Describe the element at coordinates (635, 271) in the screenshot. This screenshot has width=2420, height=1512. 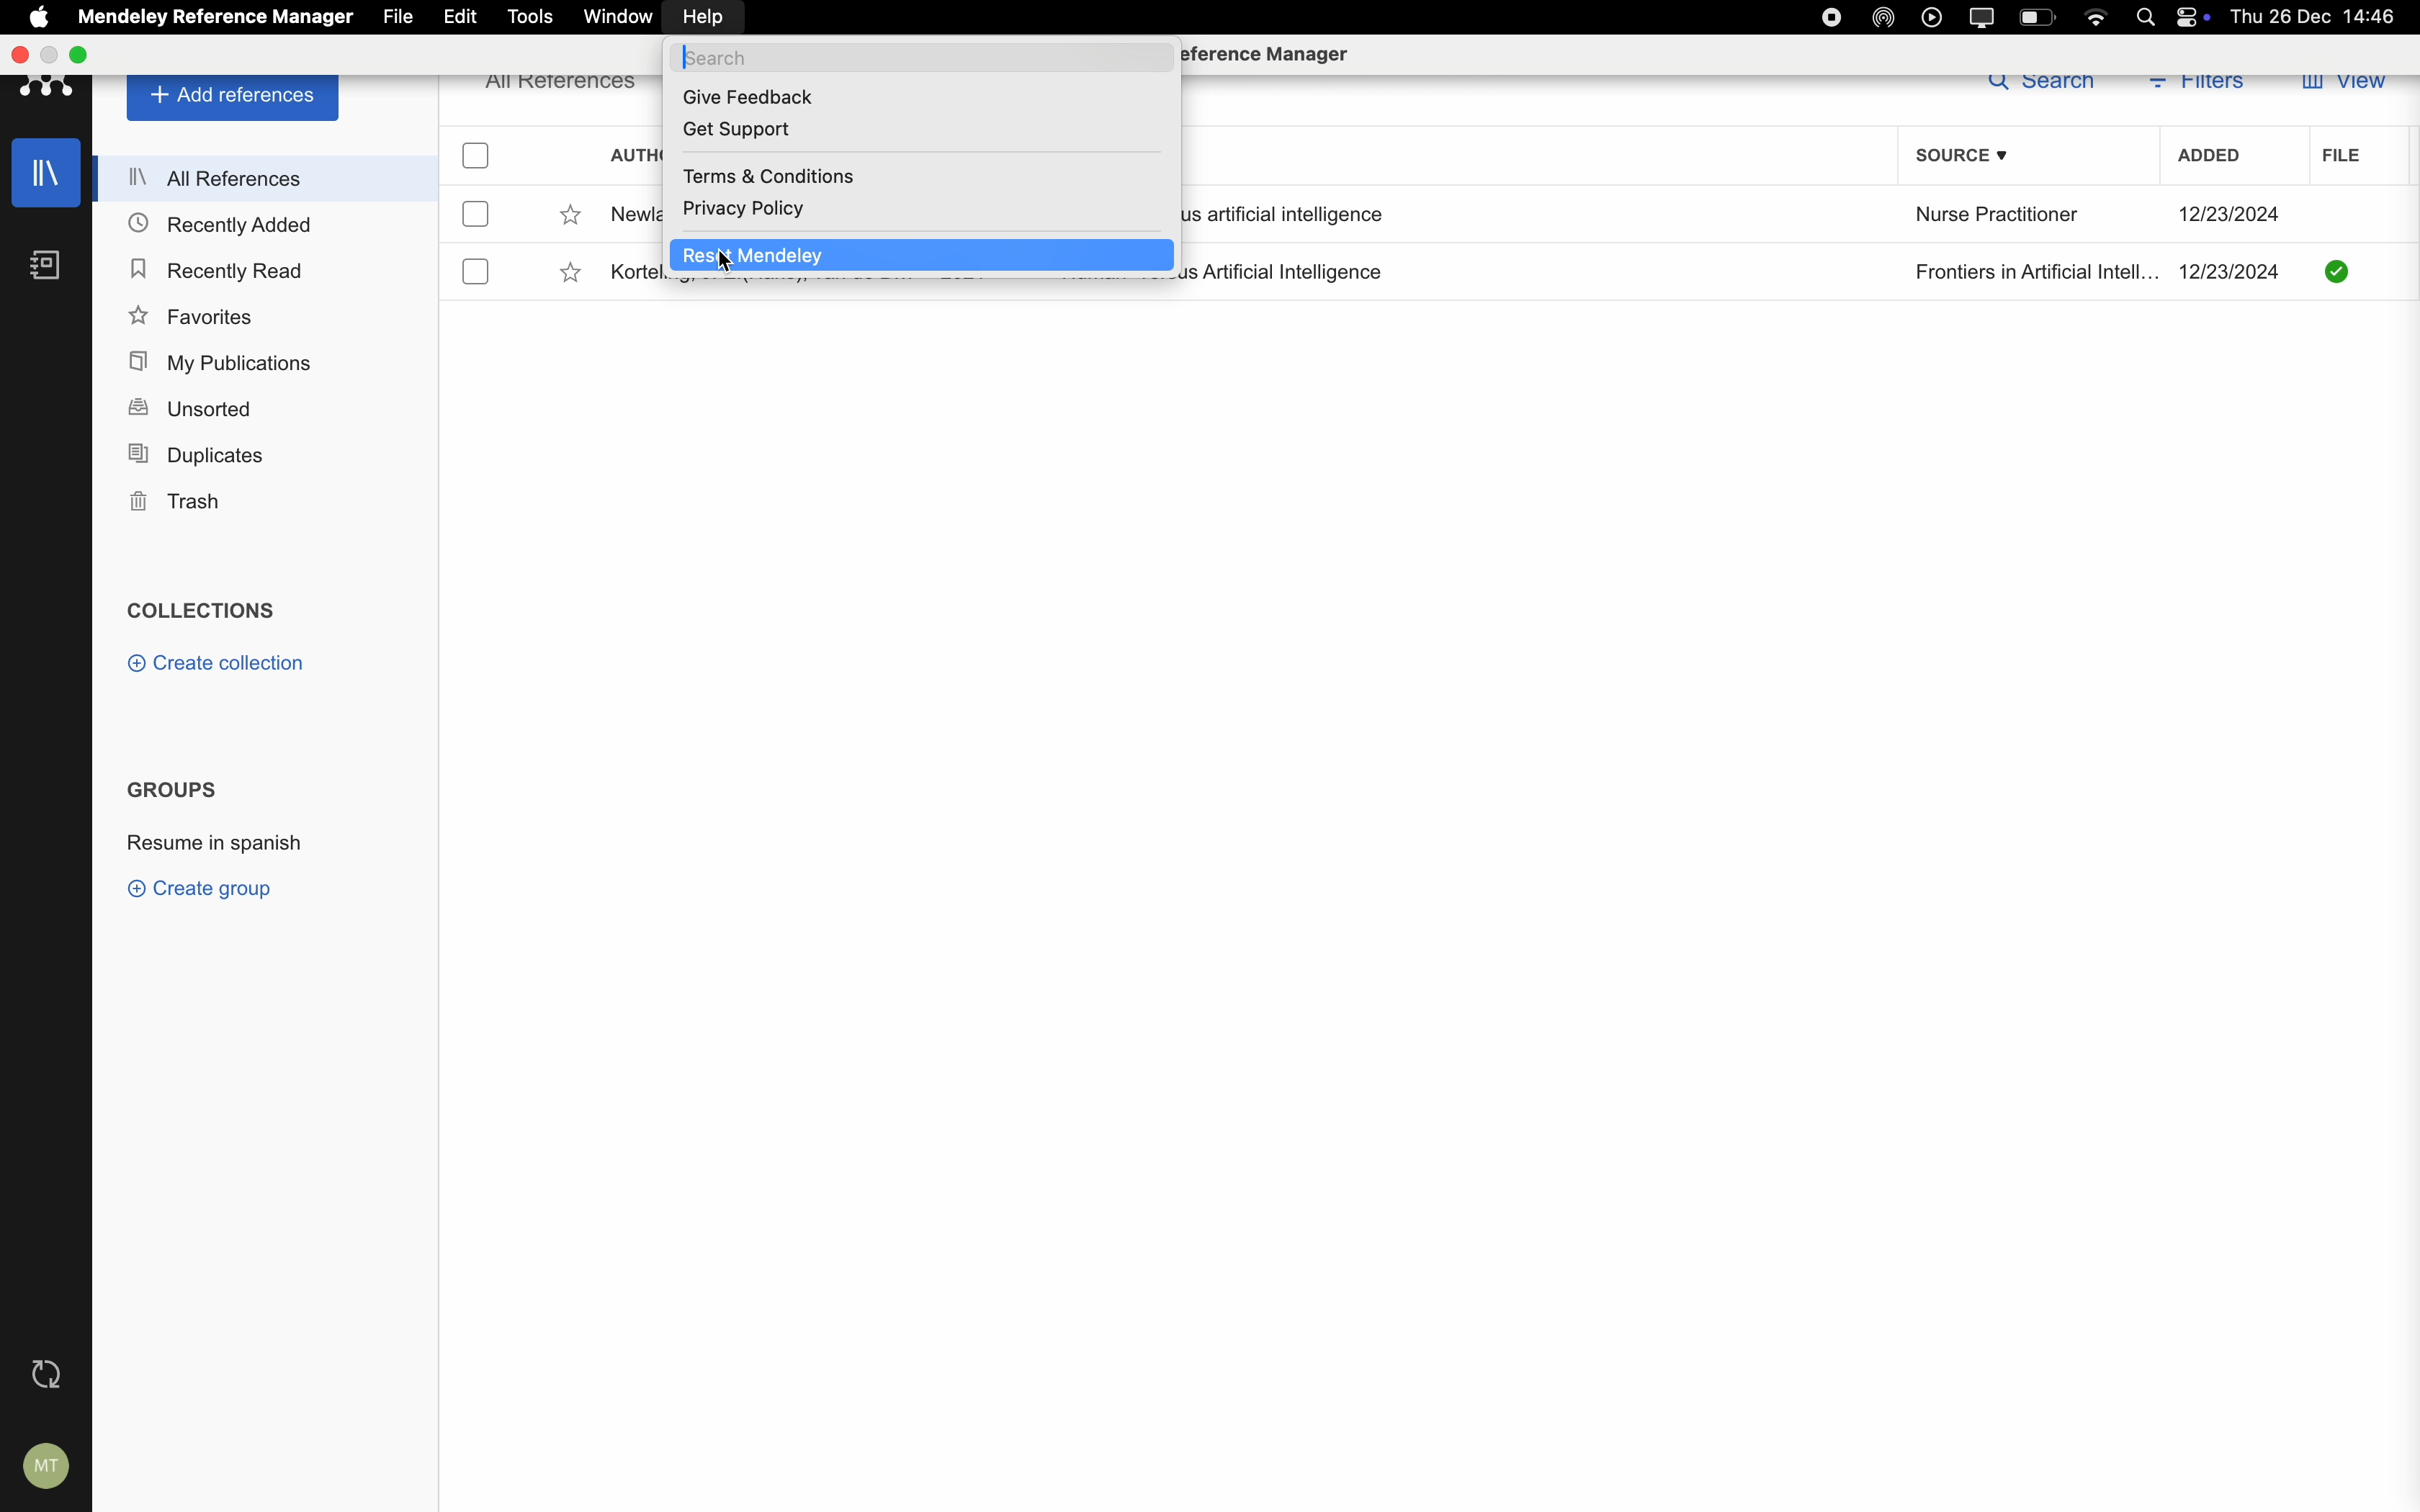
I see `author` at that location.